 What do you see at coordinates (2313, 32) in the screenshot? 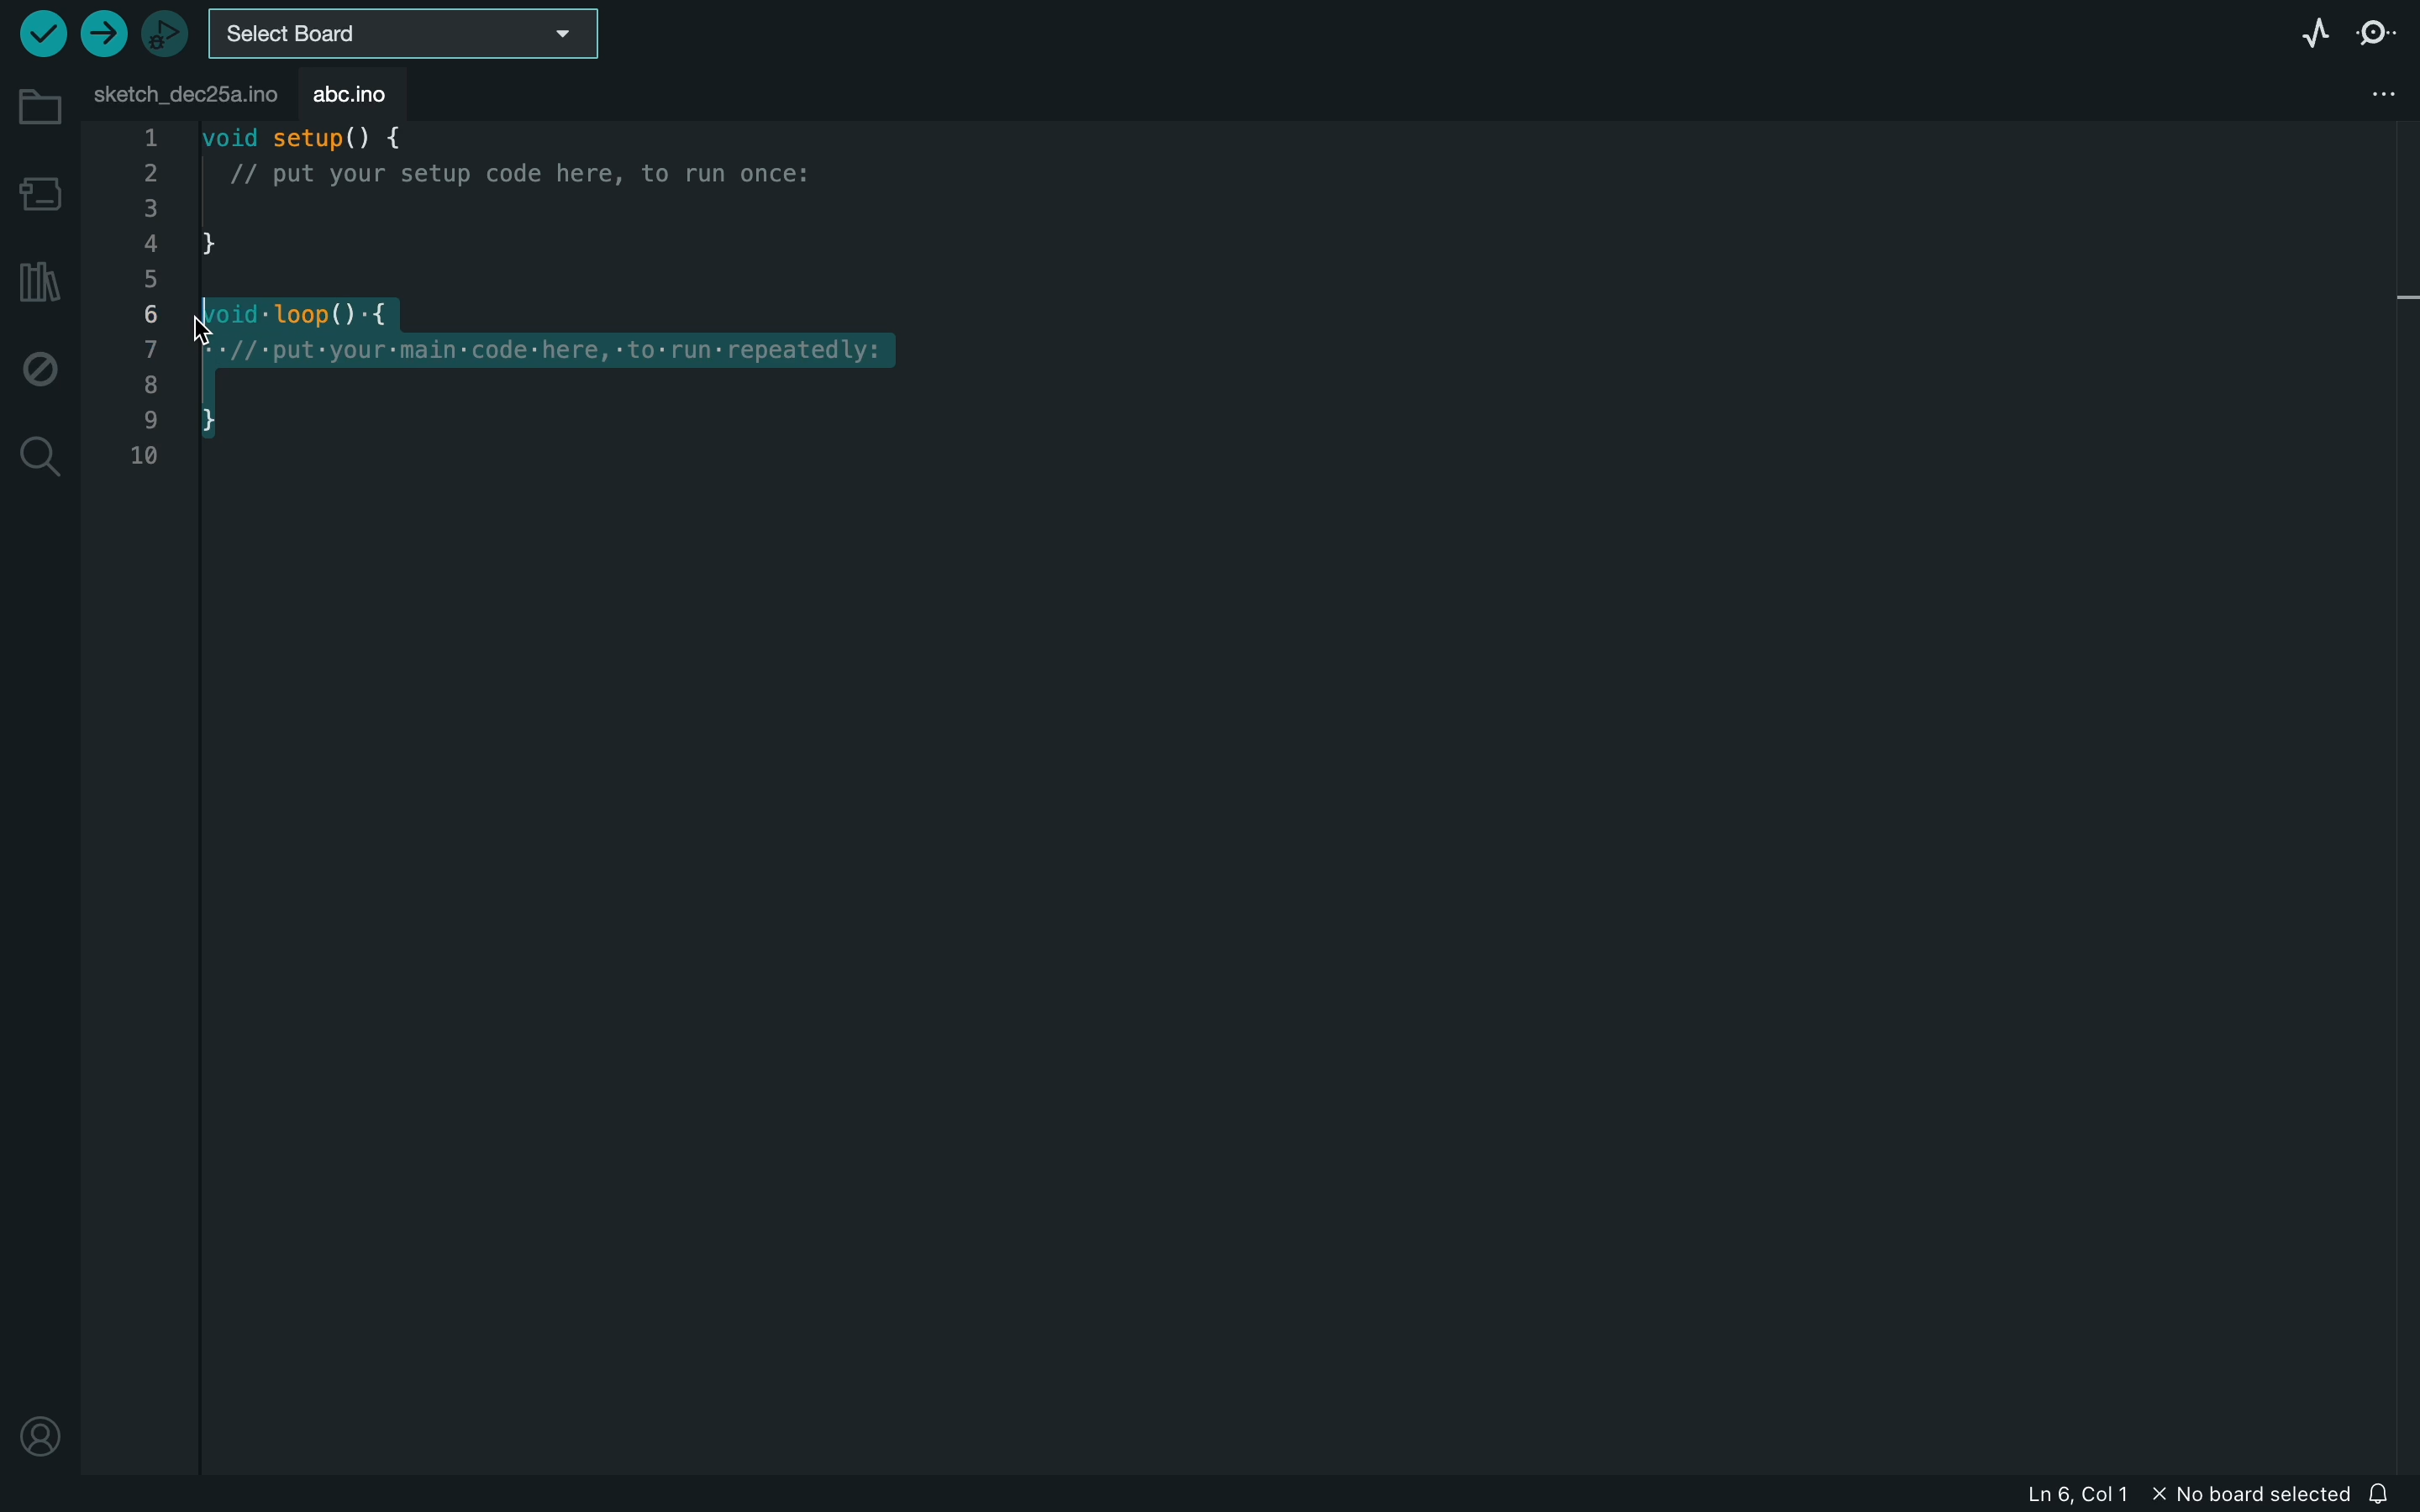
I see `serial  plotter` at bounding box center [2313, 32].